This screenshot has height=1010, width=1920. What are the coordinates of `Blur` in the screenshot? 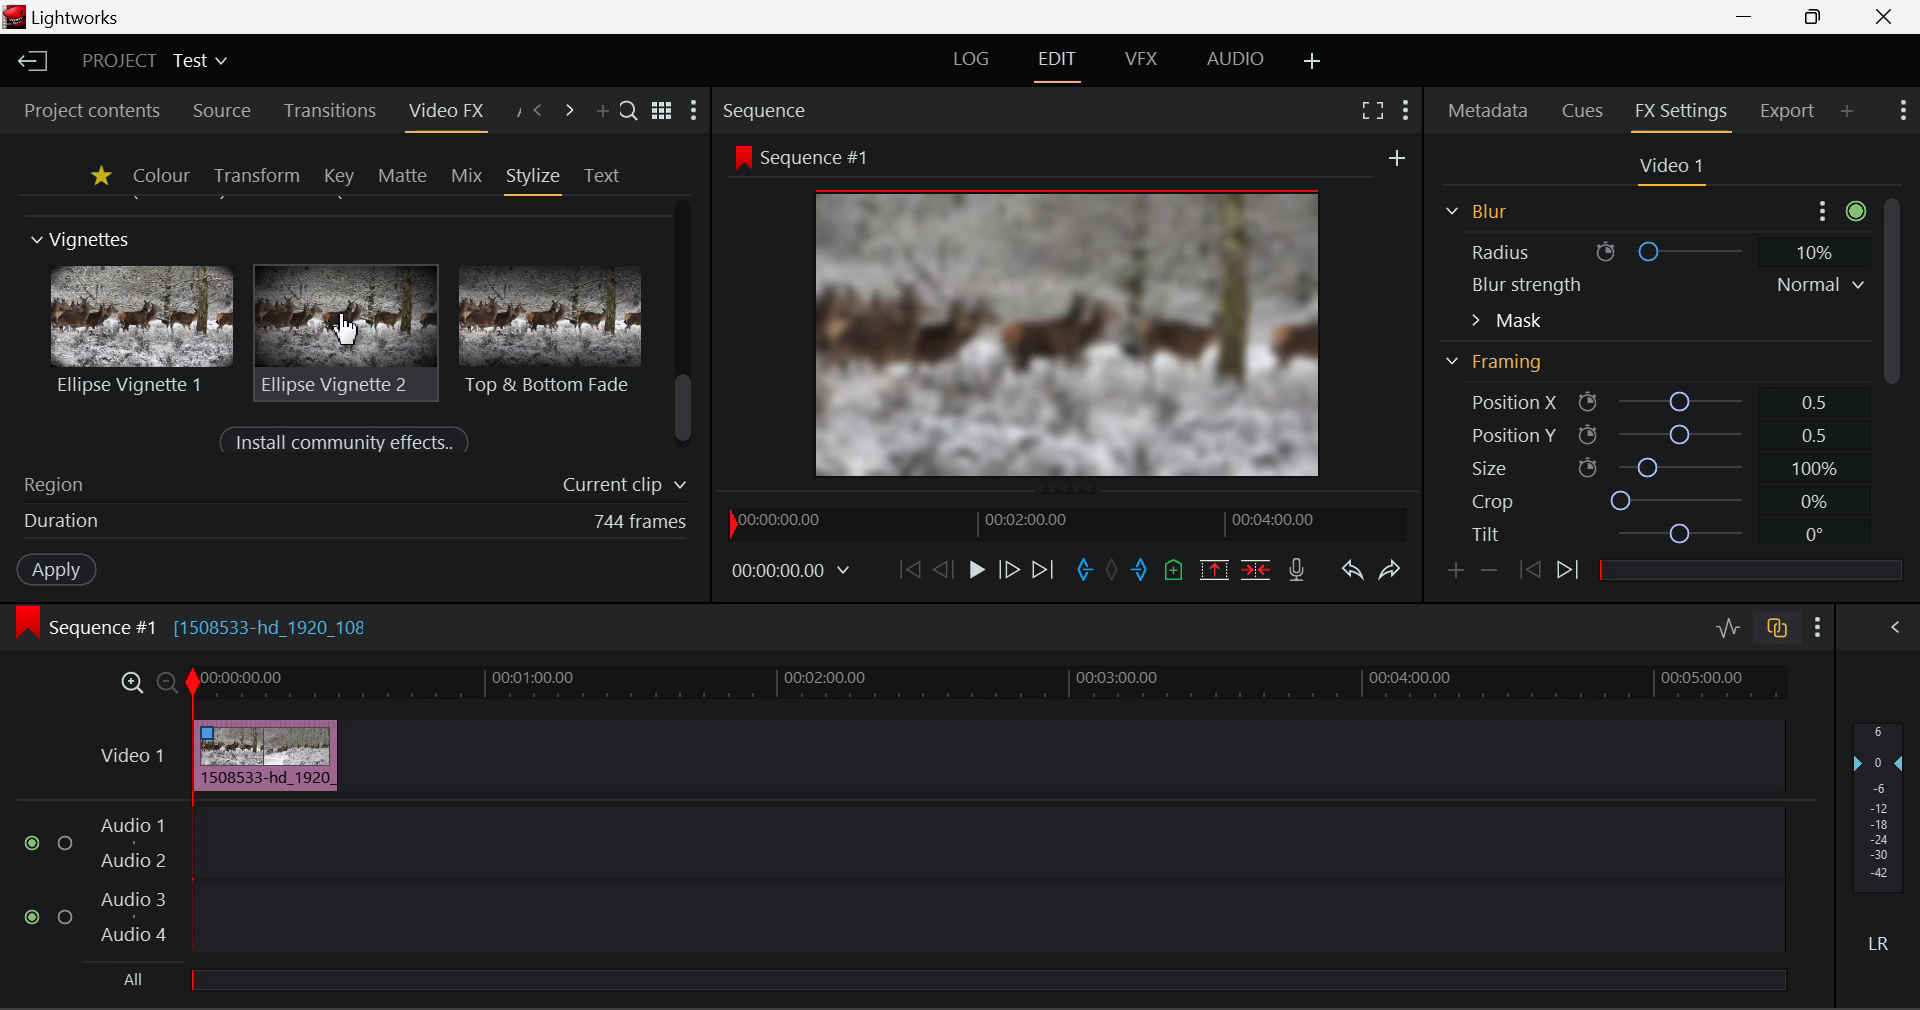 It's located at (1474, 209).